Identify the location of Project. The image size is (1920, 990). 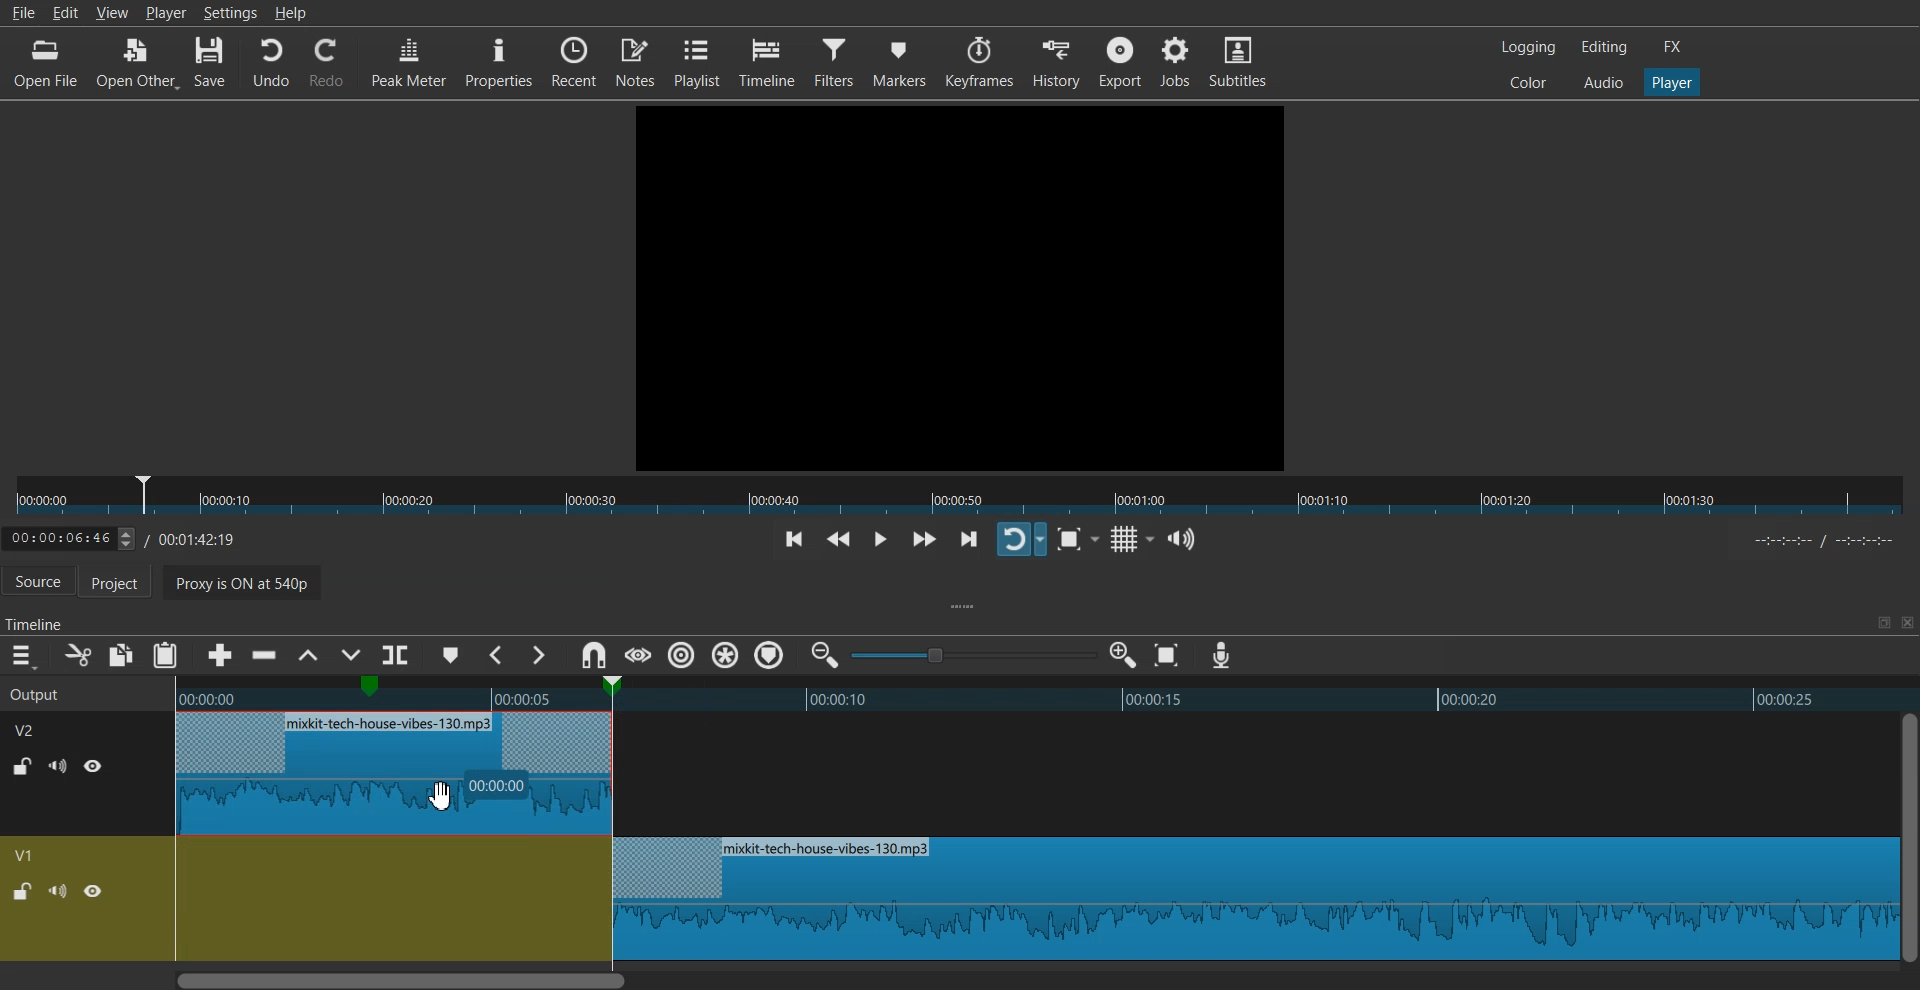
(125, 584).